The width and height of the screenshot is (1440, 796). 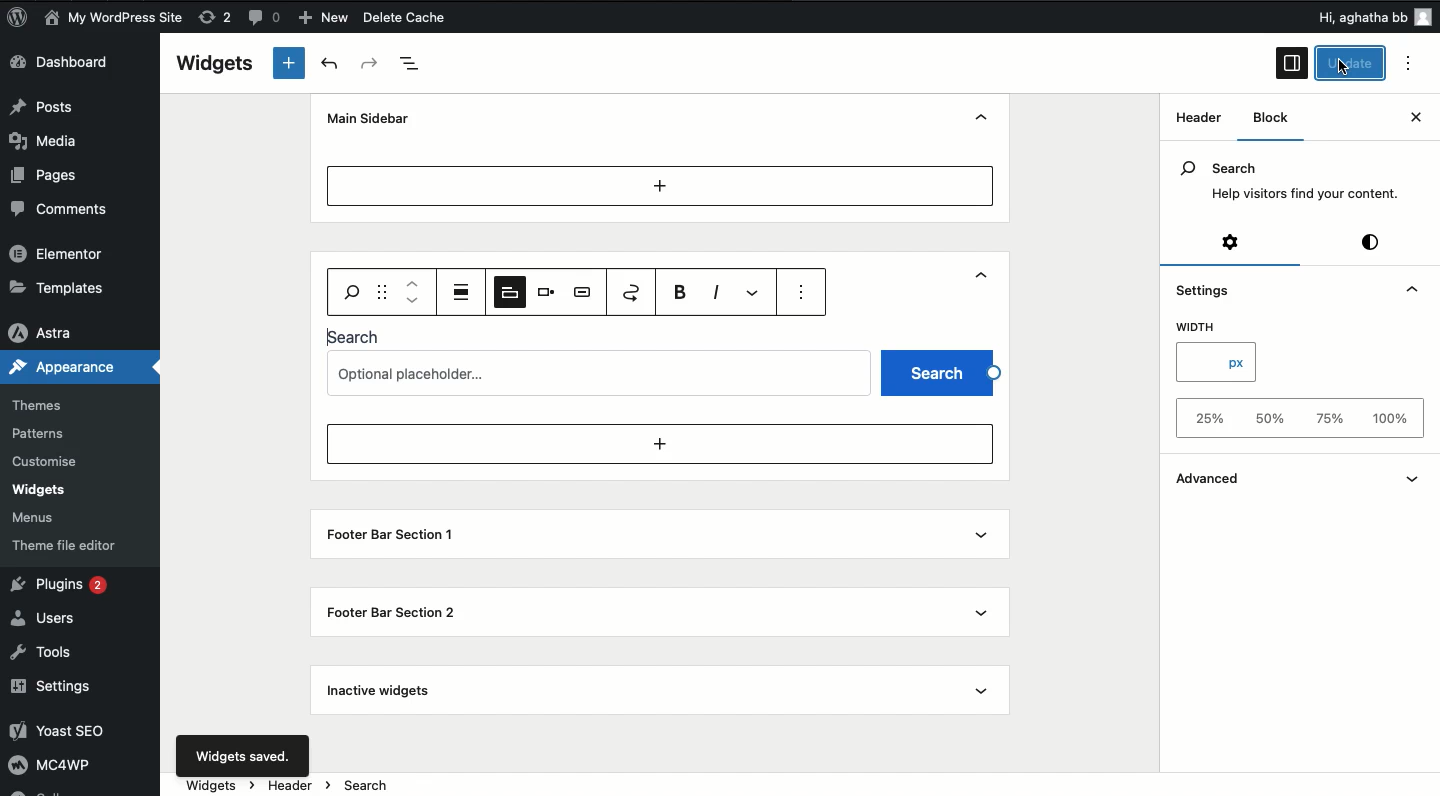 I want to click on Move up down, so click(x=414, y=292).